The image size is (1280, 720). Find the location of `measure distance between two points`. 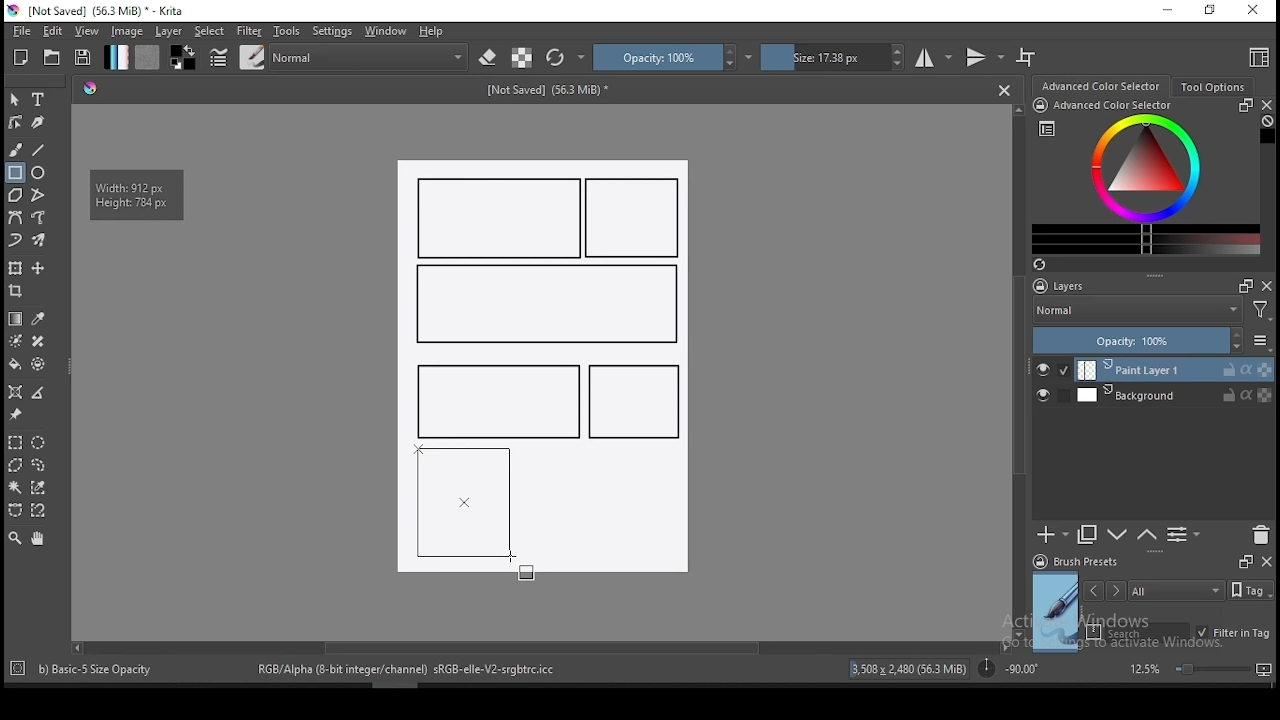

measure distance between two points is located at coordinates (39, 394).